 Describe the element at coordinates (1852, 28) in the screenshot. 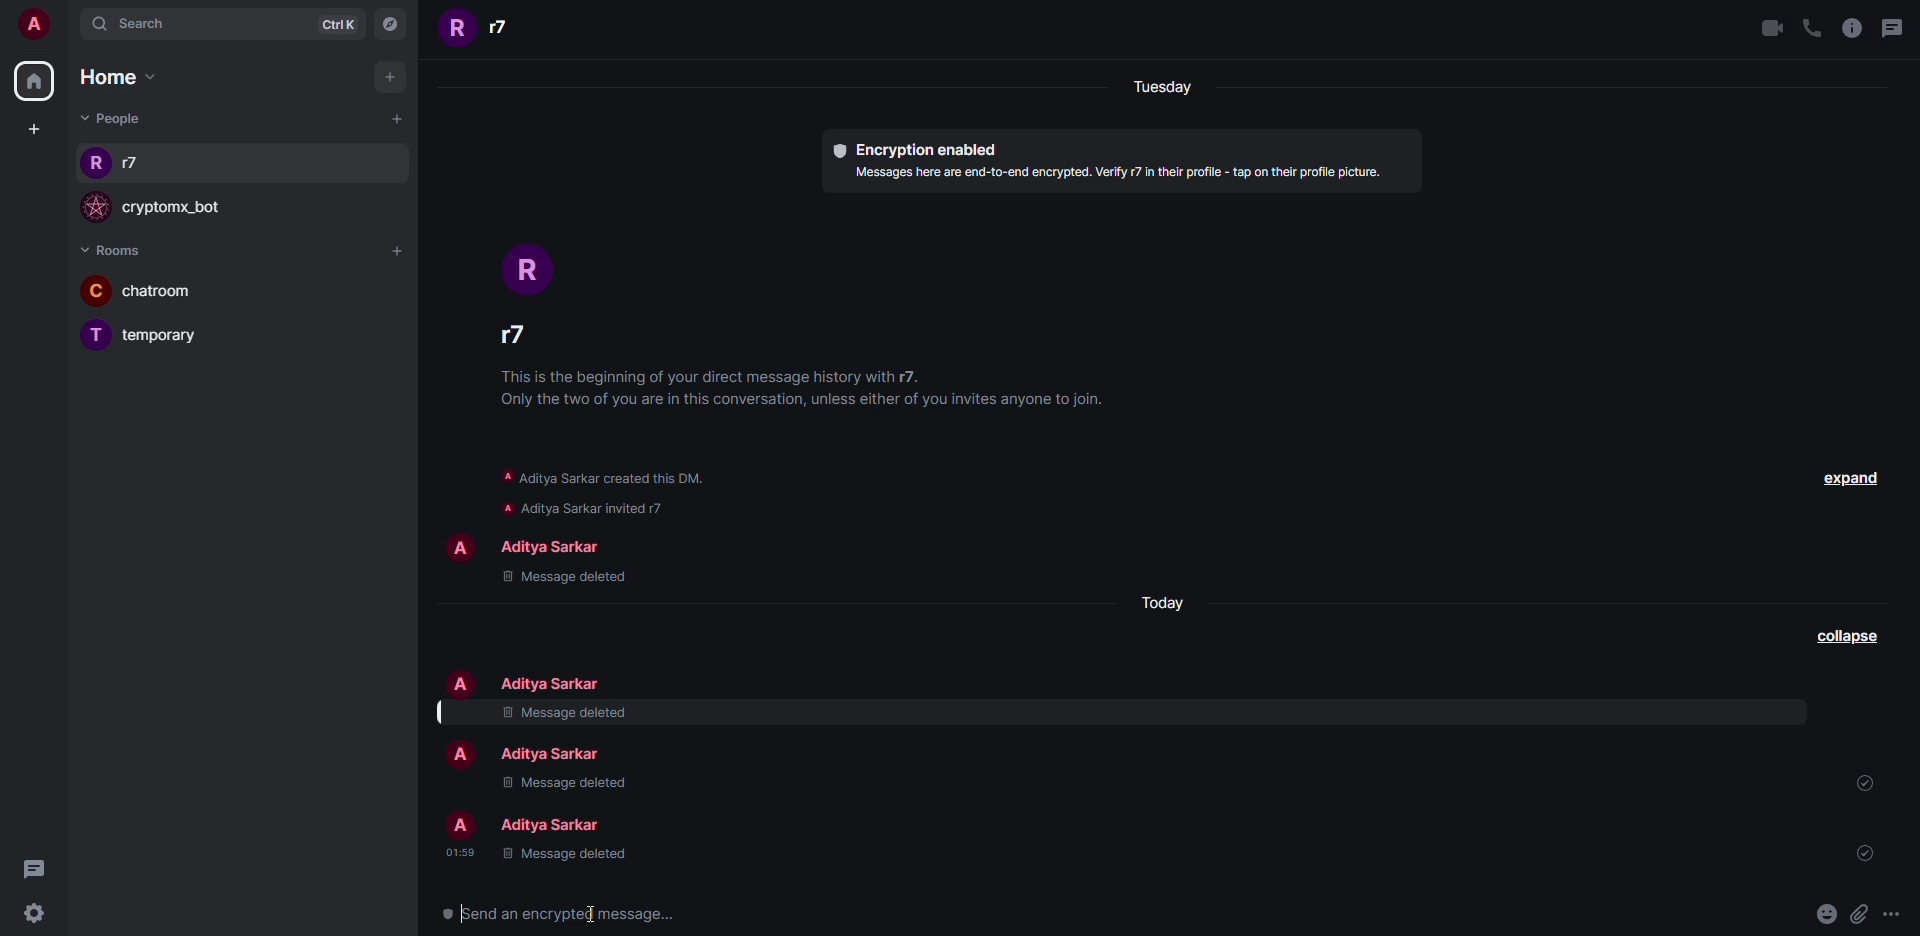

I see `info` at that location.